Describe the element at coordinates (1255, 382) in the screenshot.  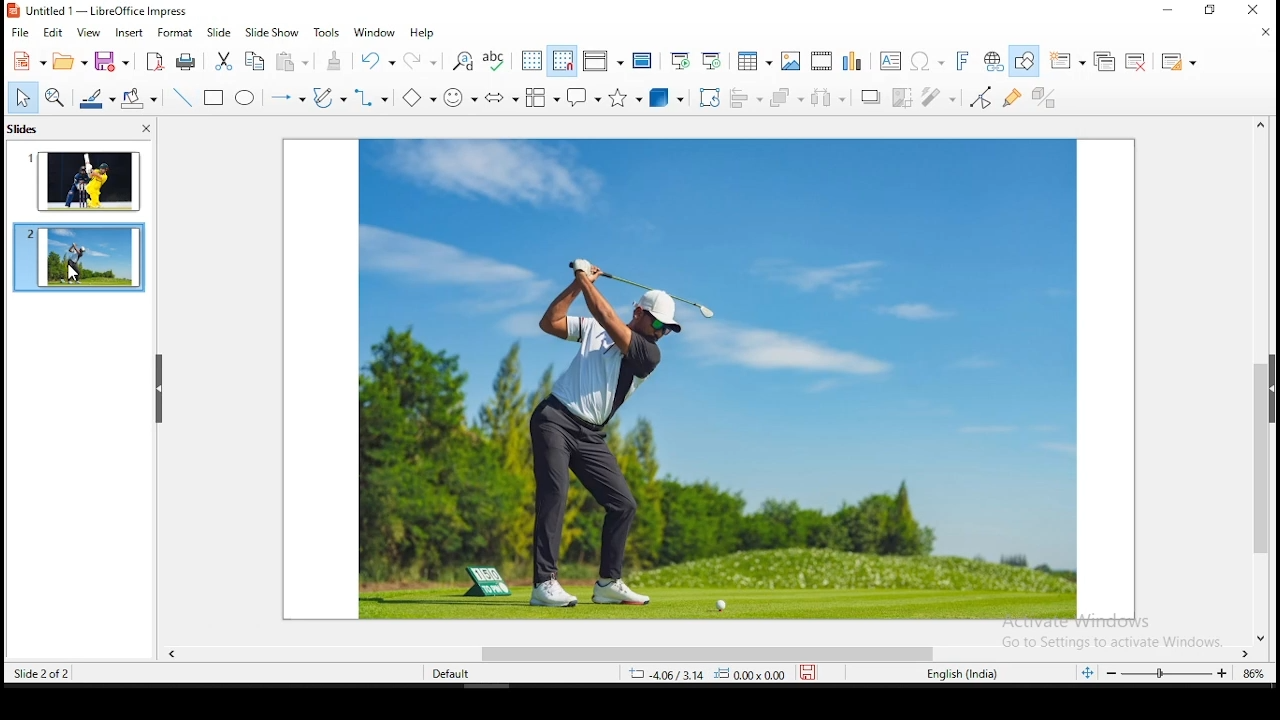
I see `scroll bar` at that location.